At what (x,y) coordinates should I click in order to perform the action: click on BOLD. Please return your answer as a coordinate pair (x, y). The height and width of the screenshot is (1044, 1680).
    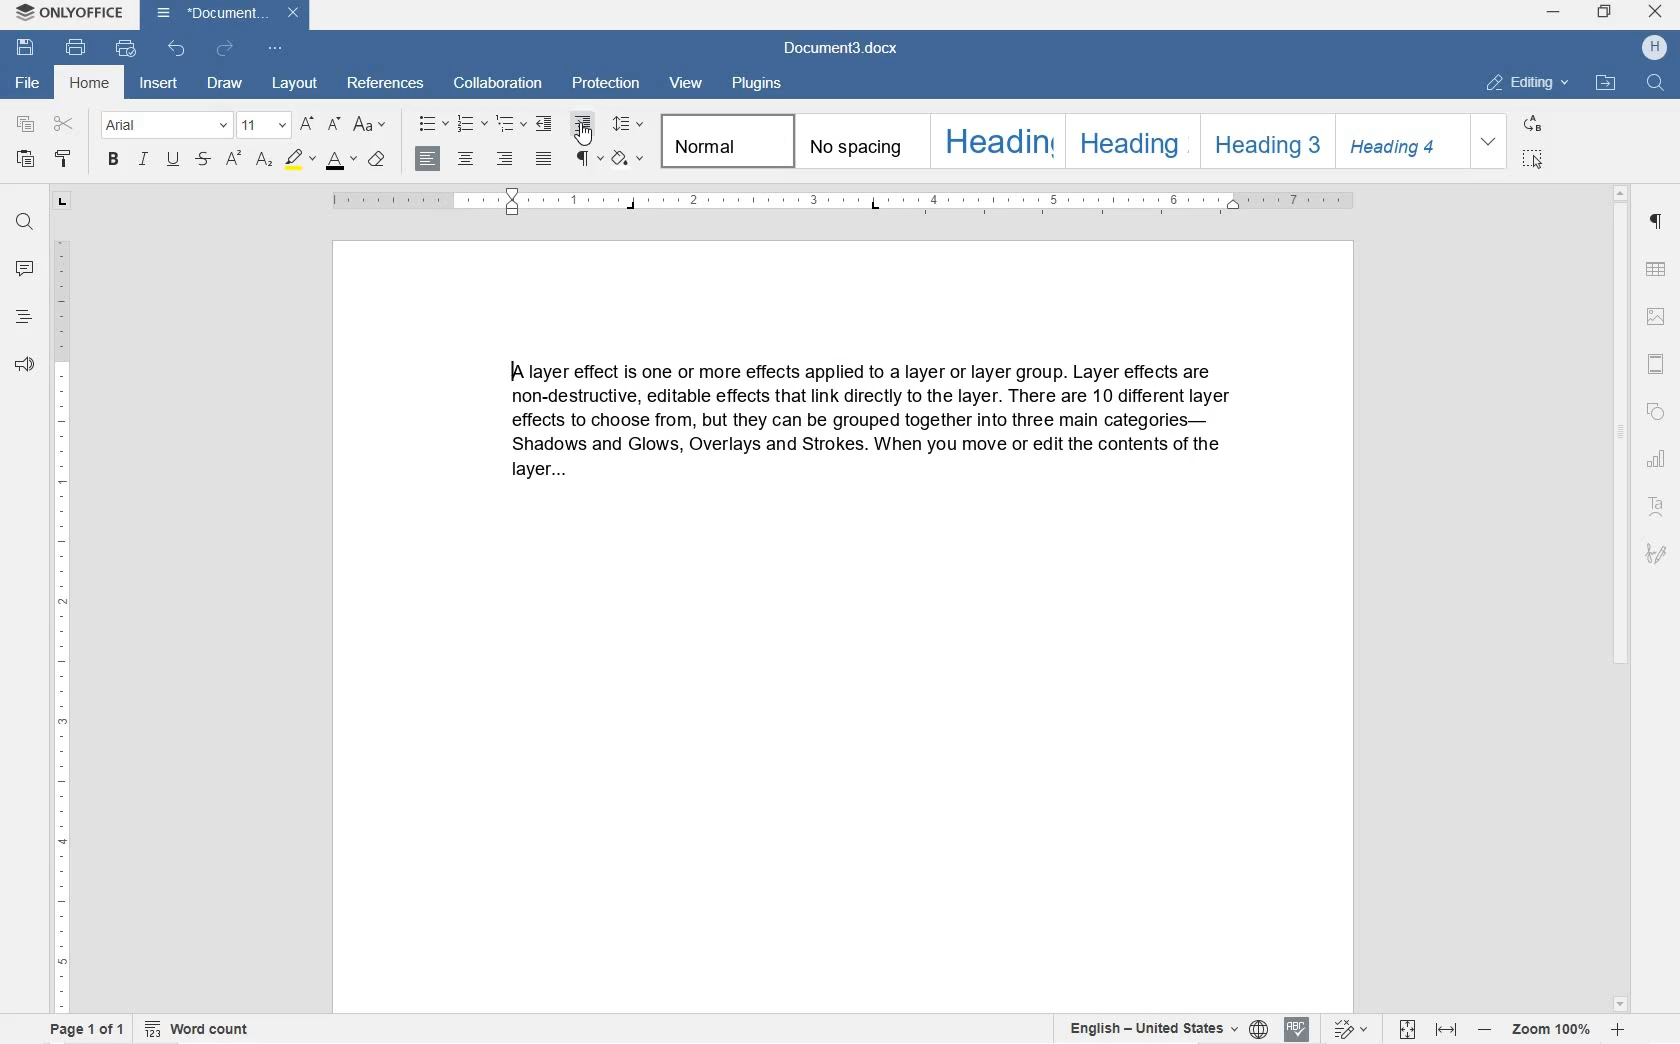
    Looking at the image, I should click on (112, 161).